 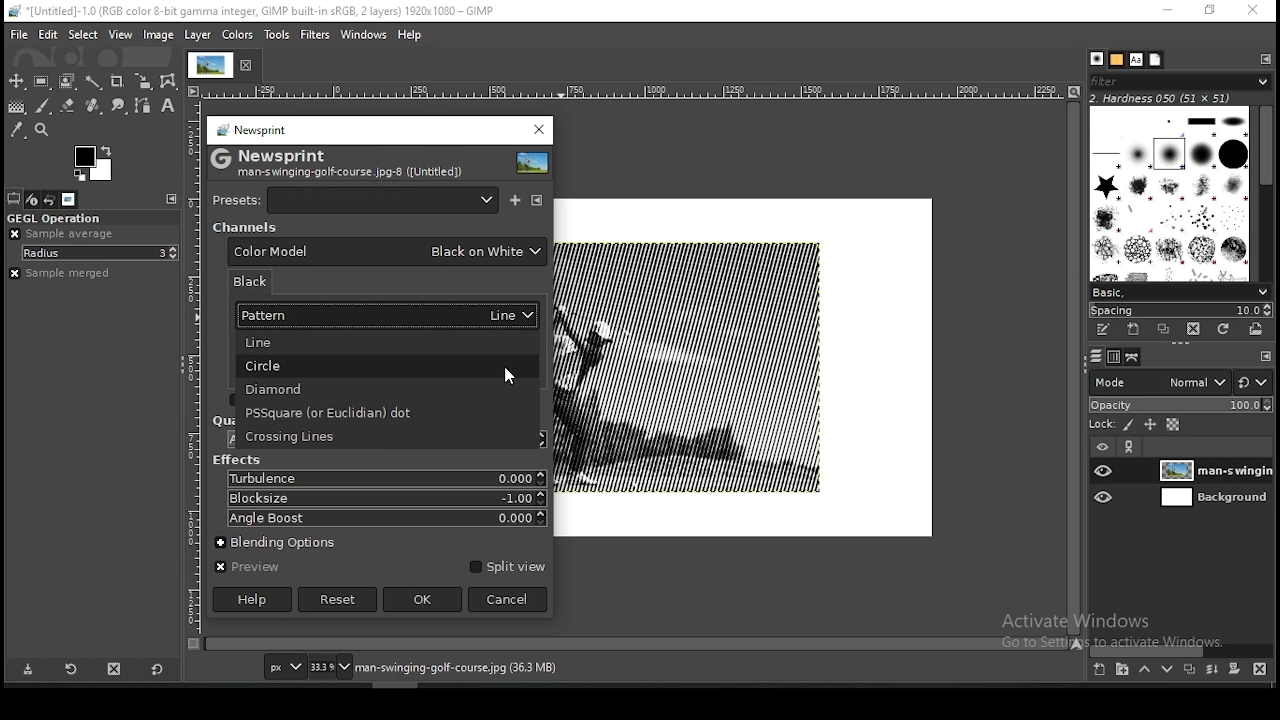 I want to click on restore tool preset, so click(x=69, y=669).